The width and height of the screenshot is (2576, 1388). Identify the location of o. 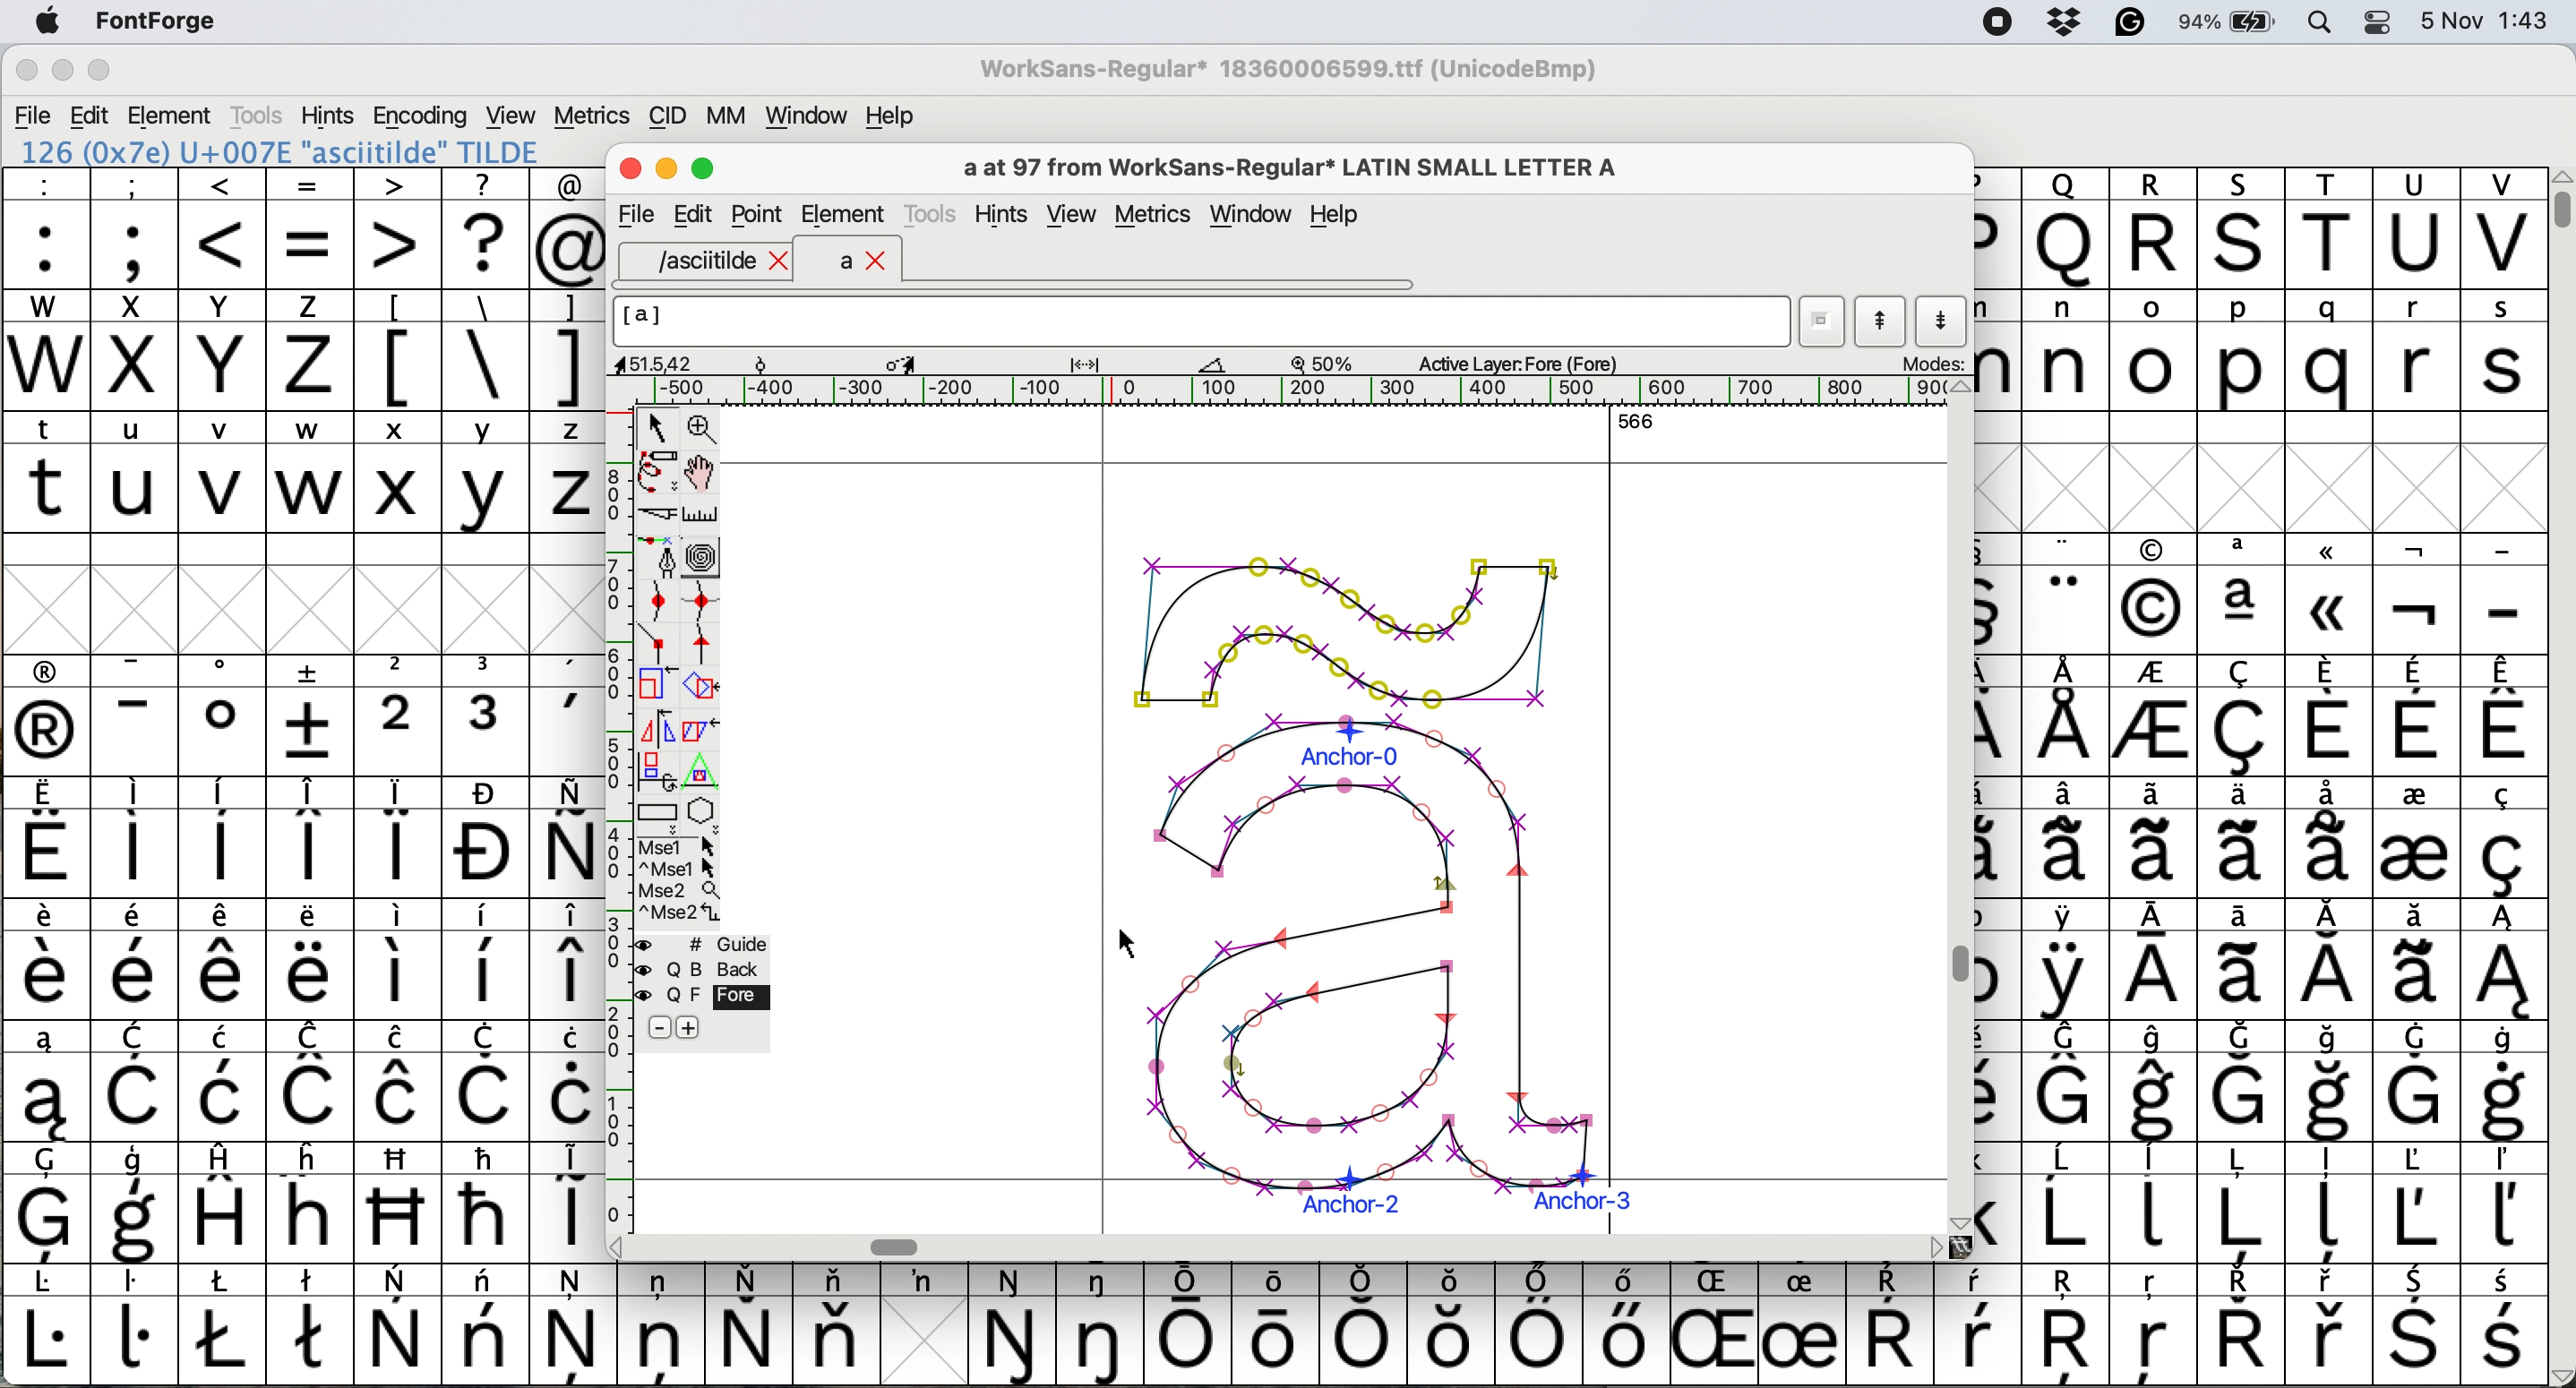
(2155, 354).